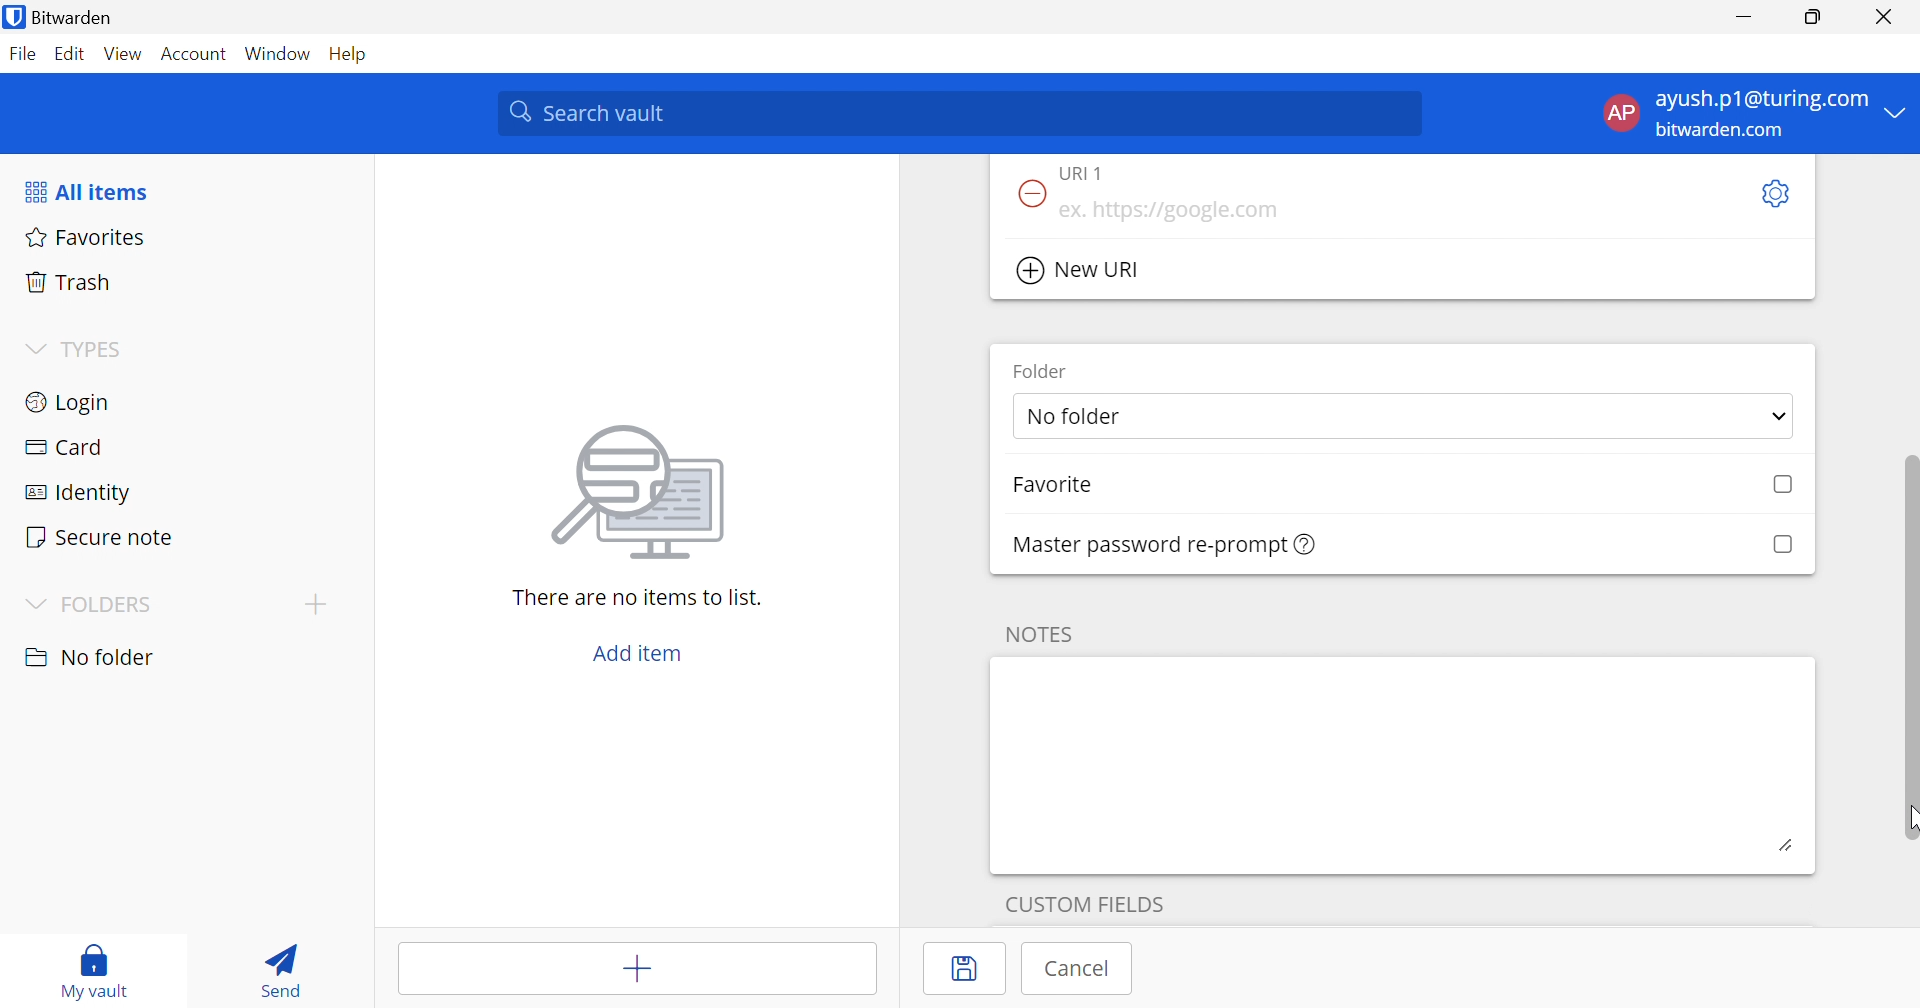  I want to click on Drop Down, so click(34, 350).